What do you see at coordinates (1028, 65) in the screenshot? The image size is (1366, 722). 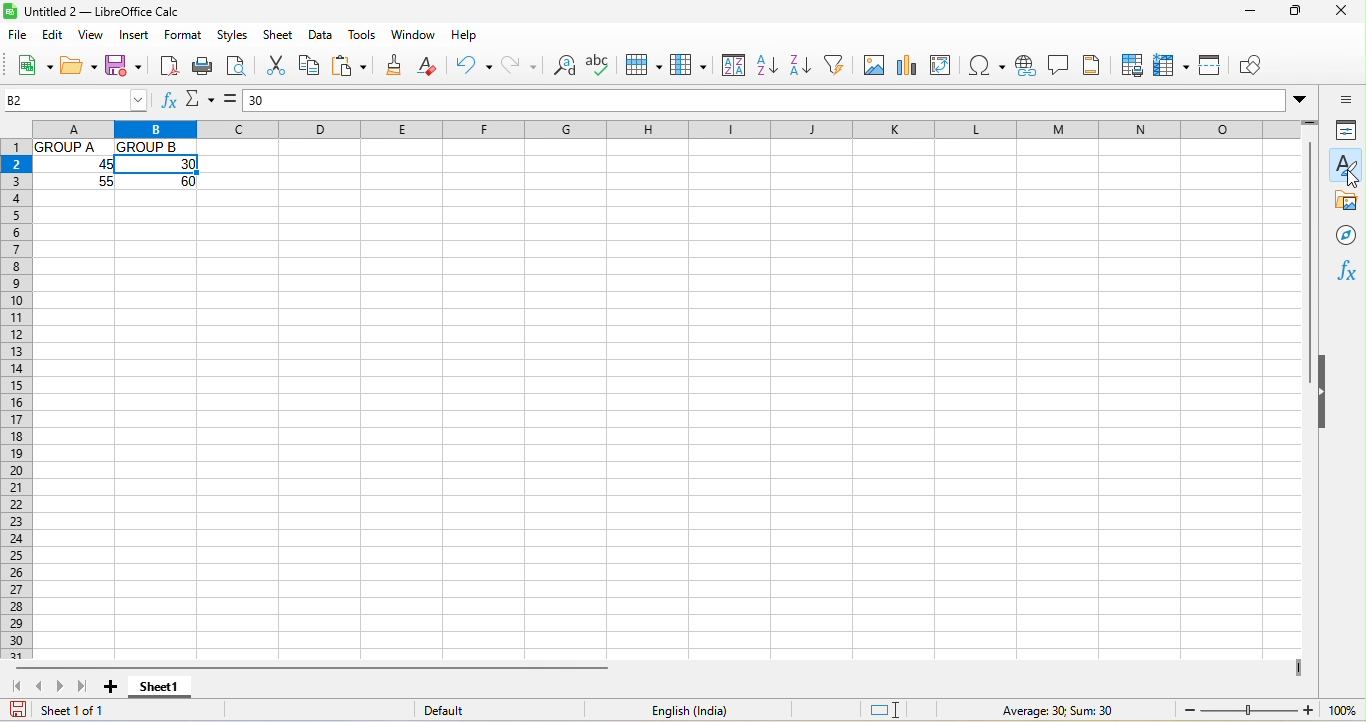 I see `hypelink` at bounding box center [1028, 65].